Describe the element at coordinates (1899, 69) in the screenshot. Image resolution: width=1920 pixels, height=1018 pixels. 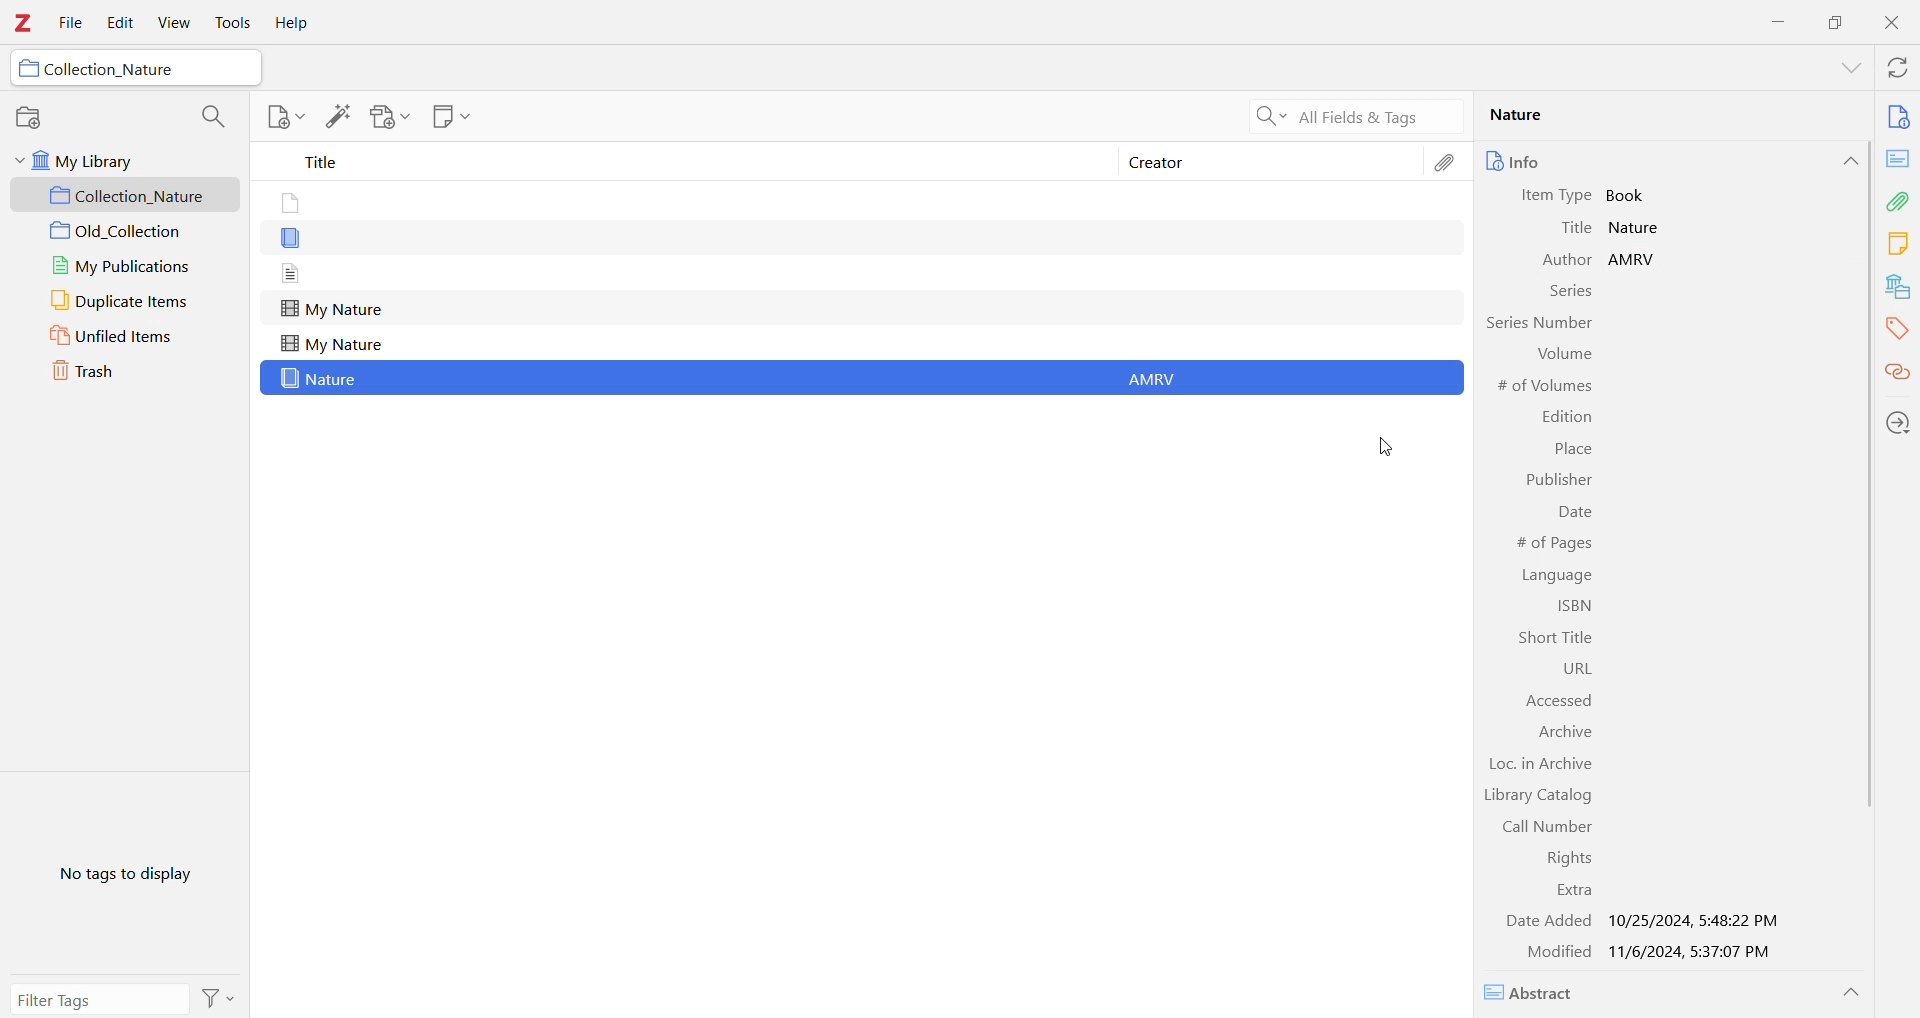
I see `Sync with zotero.org` at that location.